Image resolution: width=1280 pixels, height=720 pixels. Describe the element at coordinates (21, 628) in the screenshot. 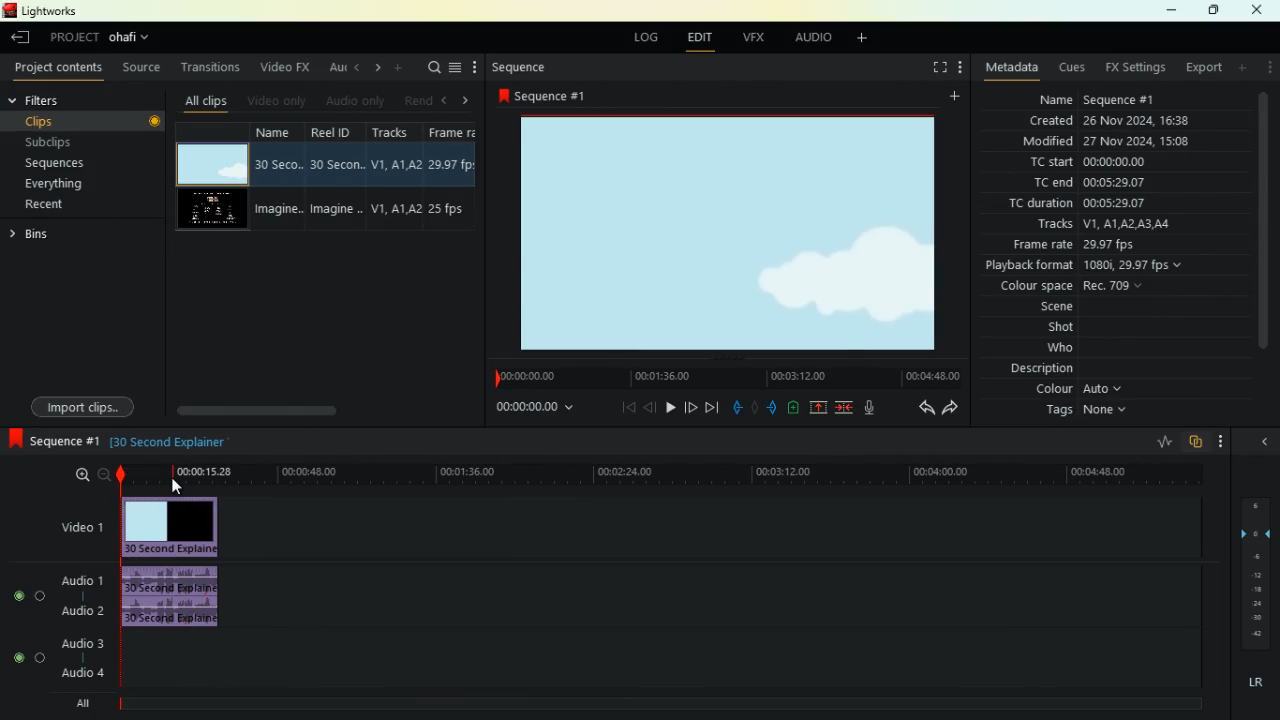

I see `buttons` at that location.